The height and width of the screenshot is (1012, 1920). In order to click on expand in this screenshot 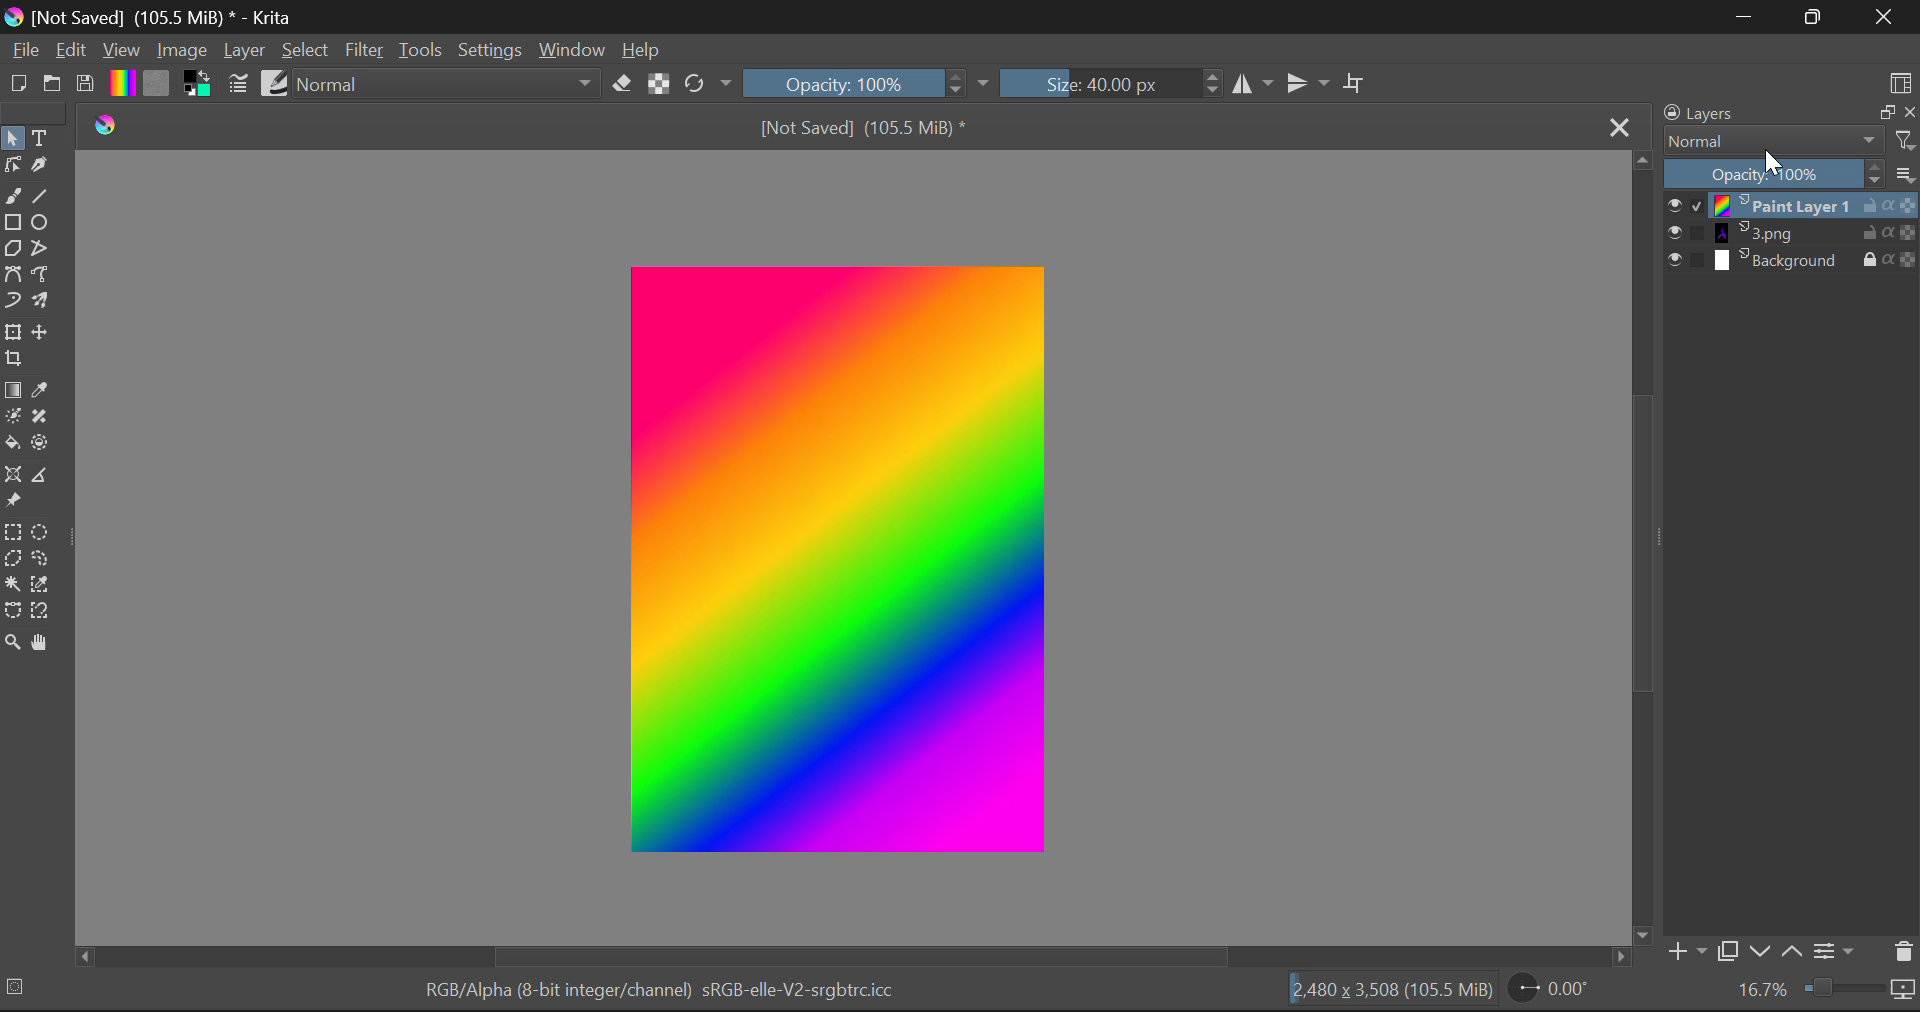, I will do `click(983, 85)`.